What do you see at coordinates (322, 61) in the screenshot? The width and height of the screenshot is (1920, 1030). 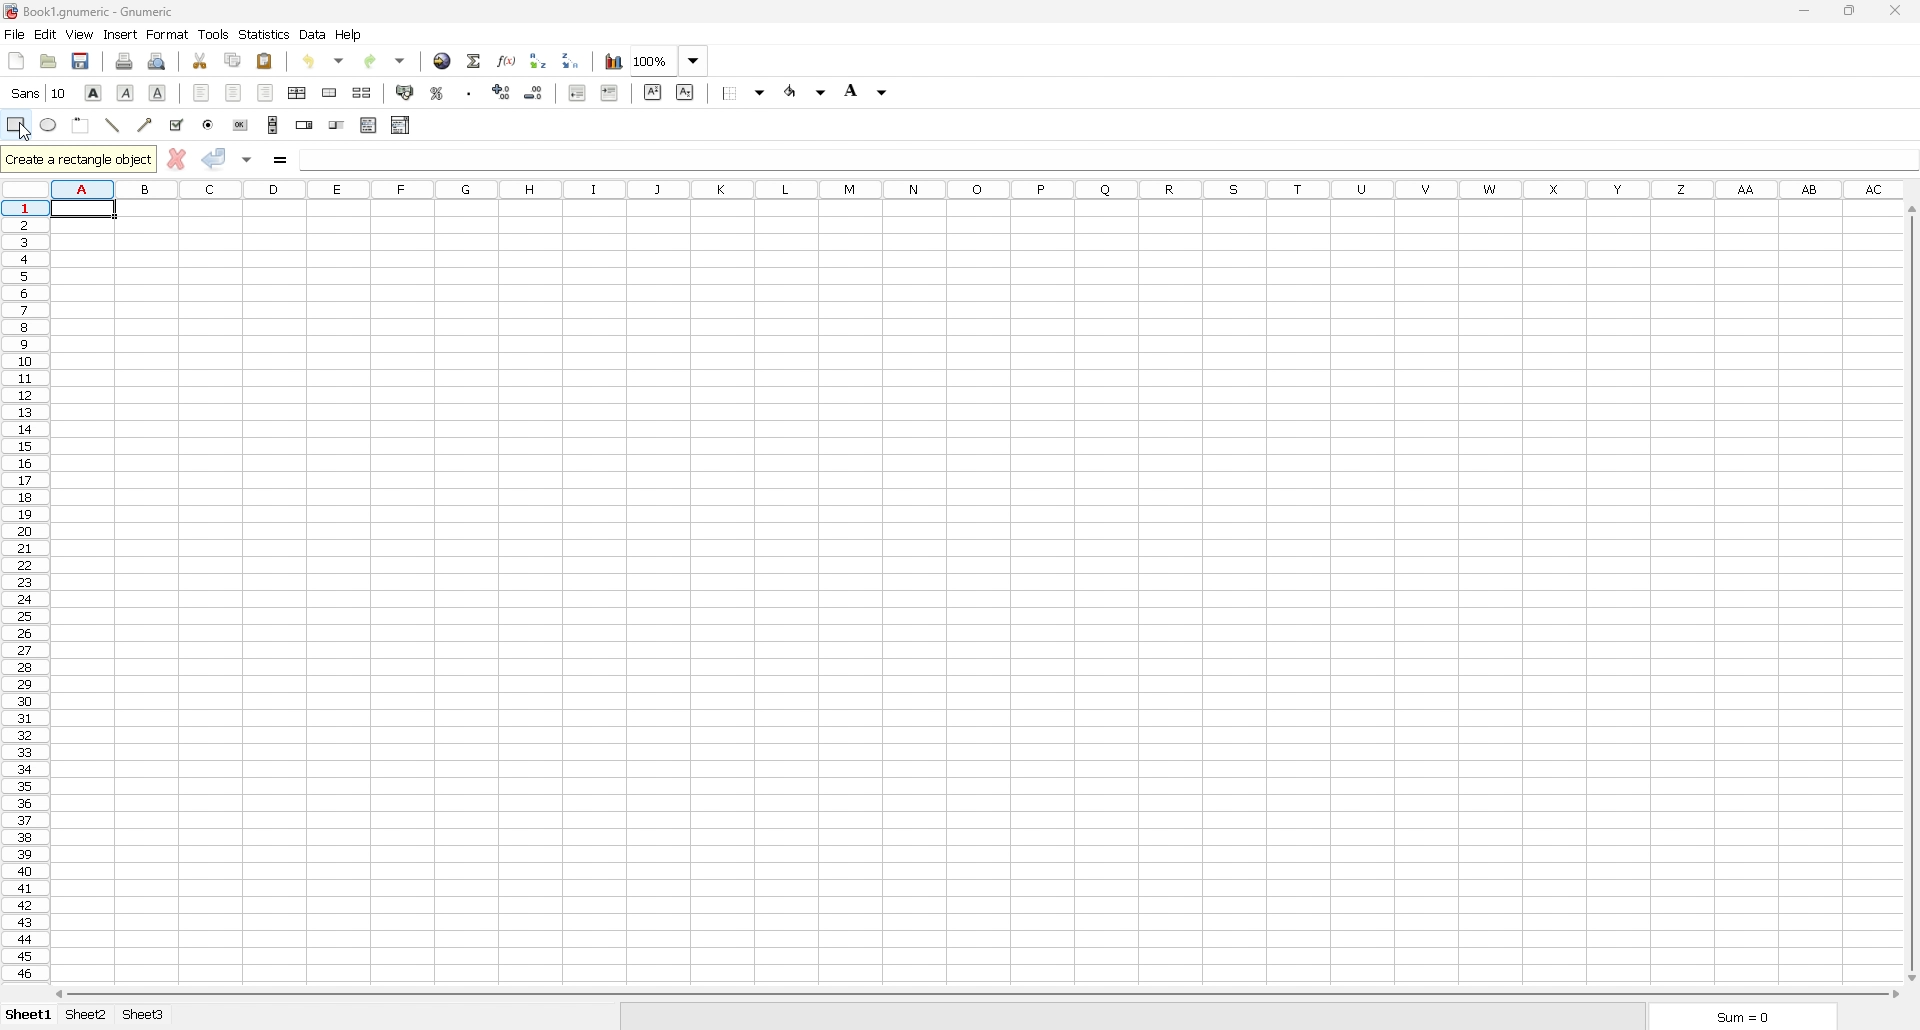 I see `undo` at bounding box center [322, 61].